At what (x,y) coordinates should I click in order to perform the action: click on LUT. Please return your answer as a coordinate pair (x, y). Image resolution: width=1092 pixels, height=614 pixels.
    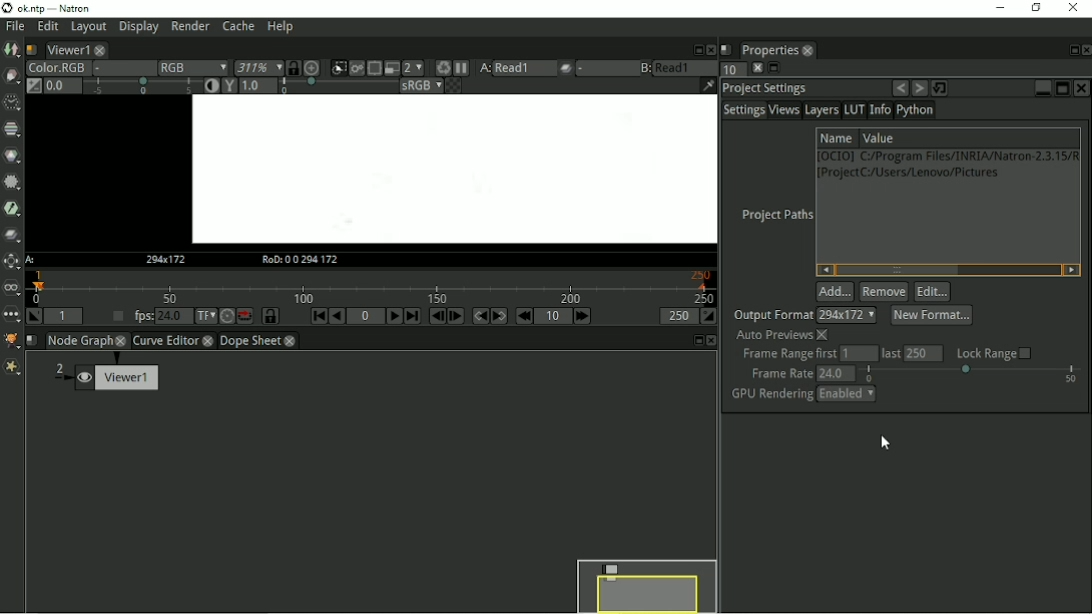
    Looking at the image, I should click on (853, 109).